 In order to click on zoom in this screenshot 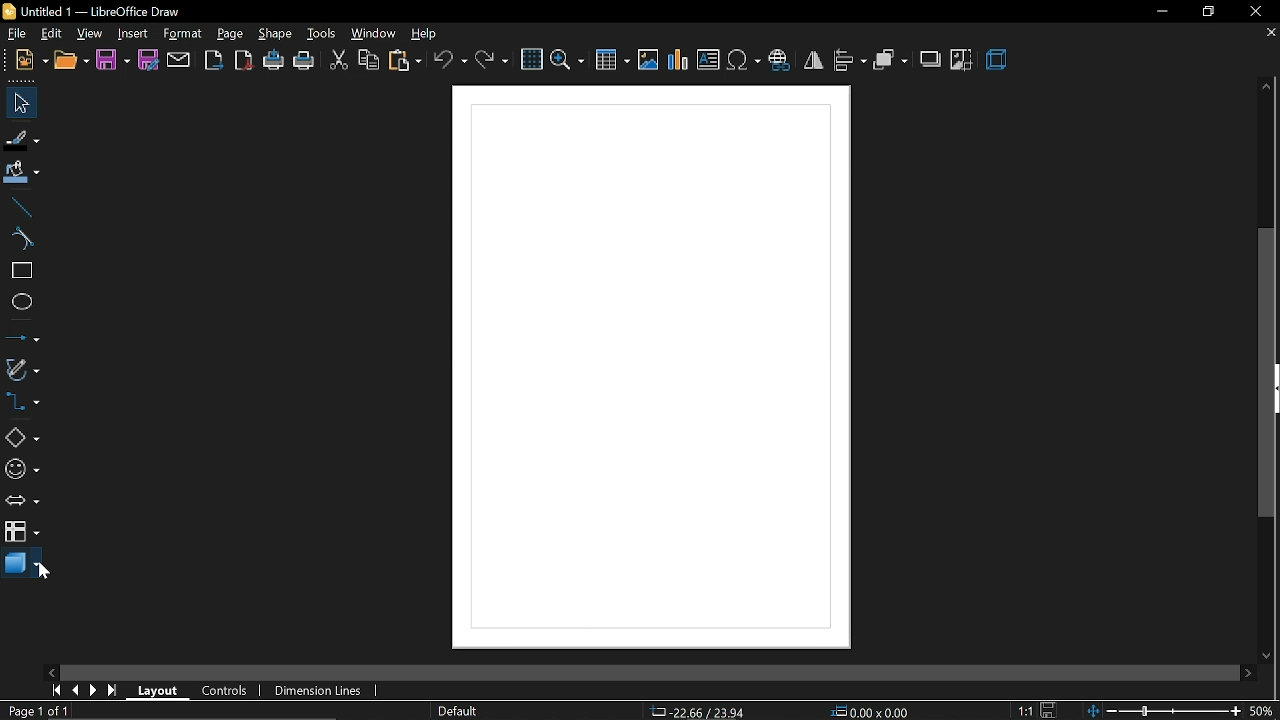, I will do `click(567, 59)`.